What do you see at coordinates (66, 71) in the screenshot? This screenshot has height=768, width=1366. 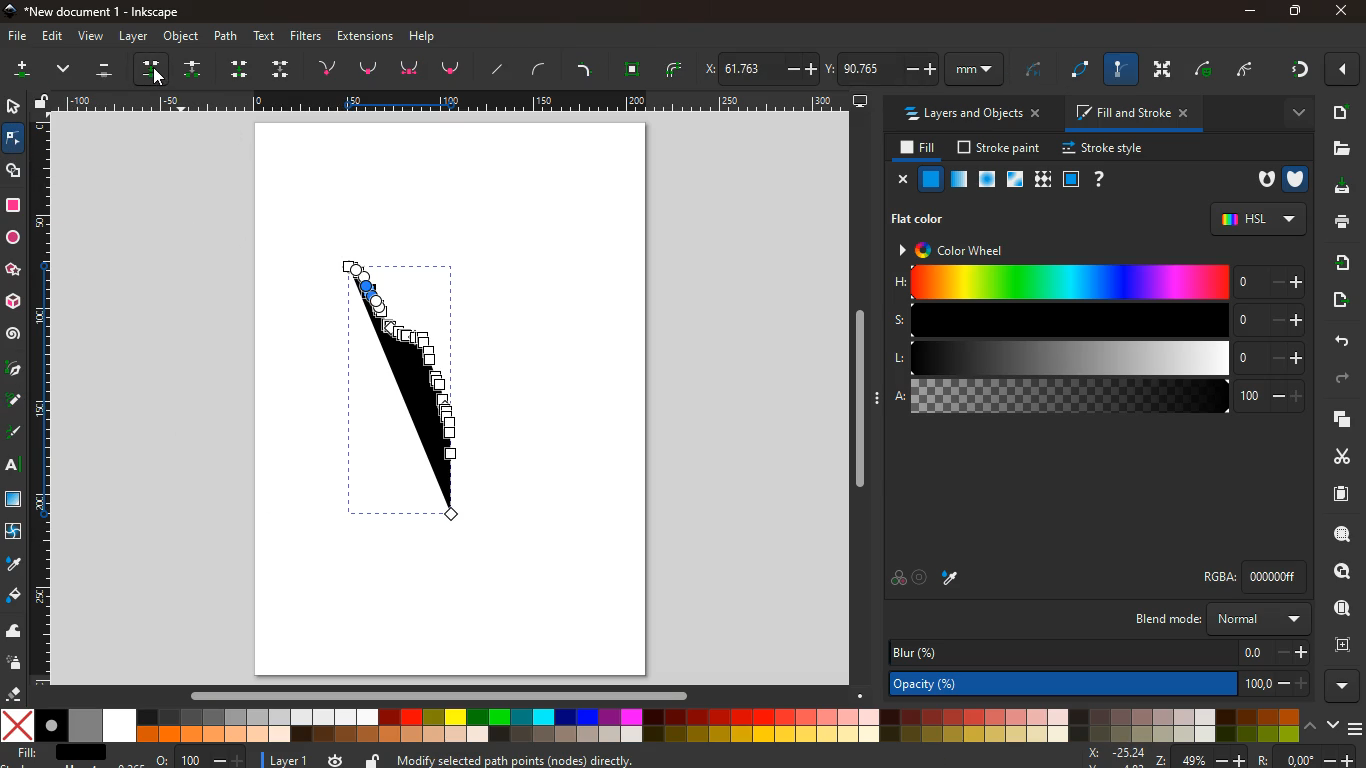 I see `down` at bounding box center [66, 71].